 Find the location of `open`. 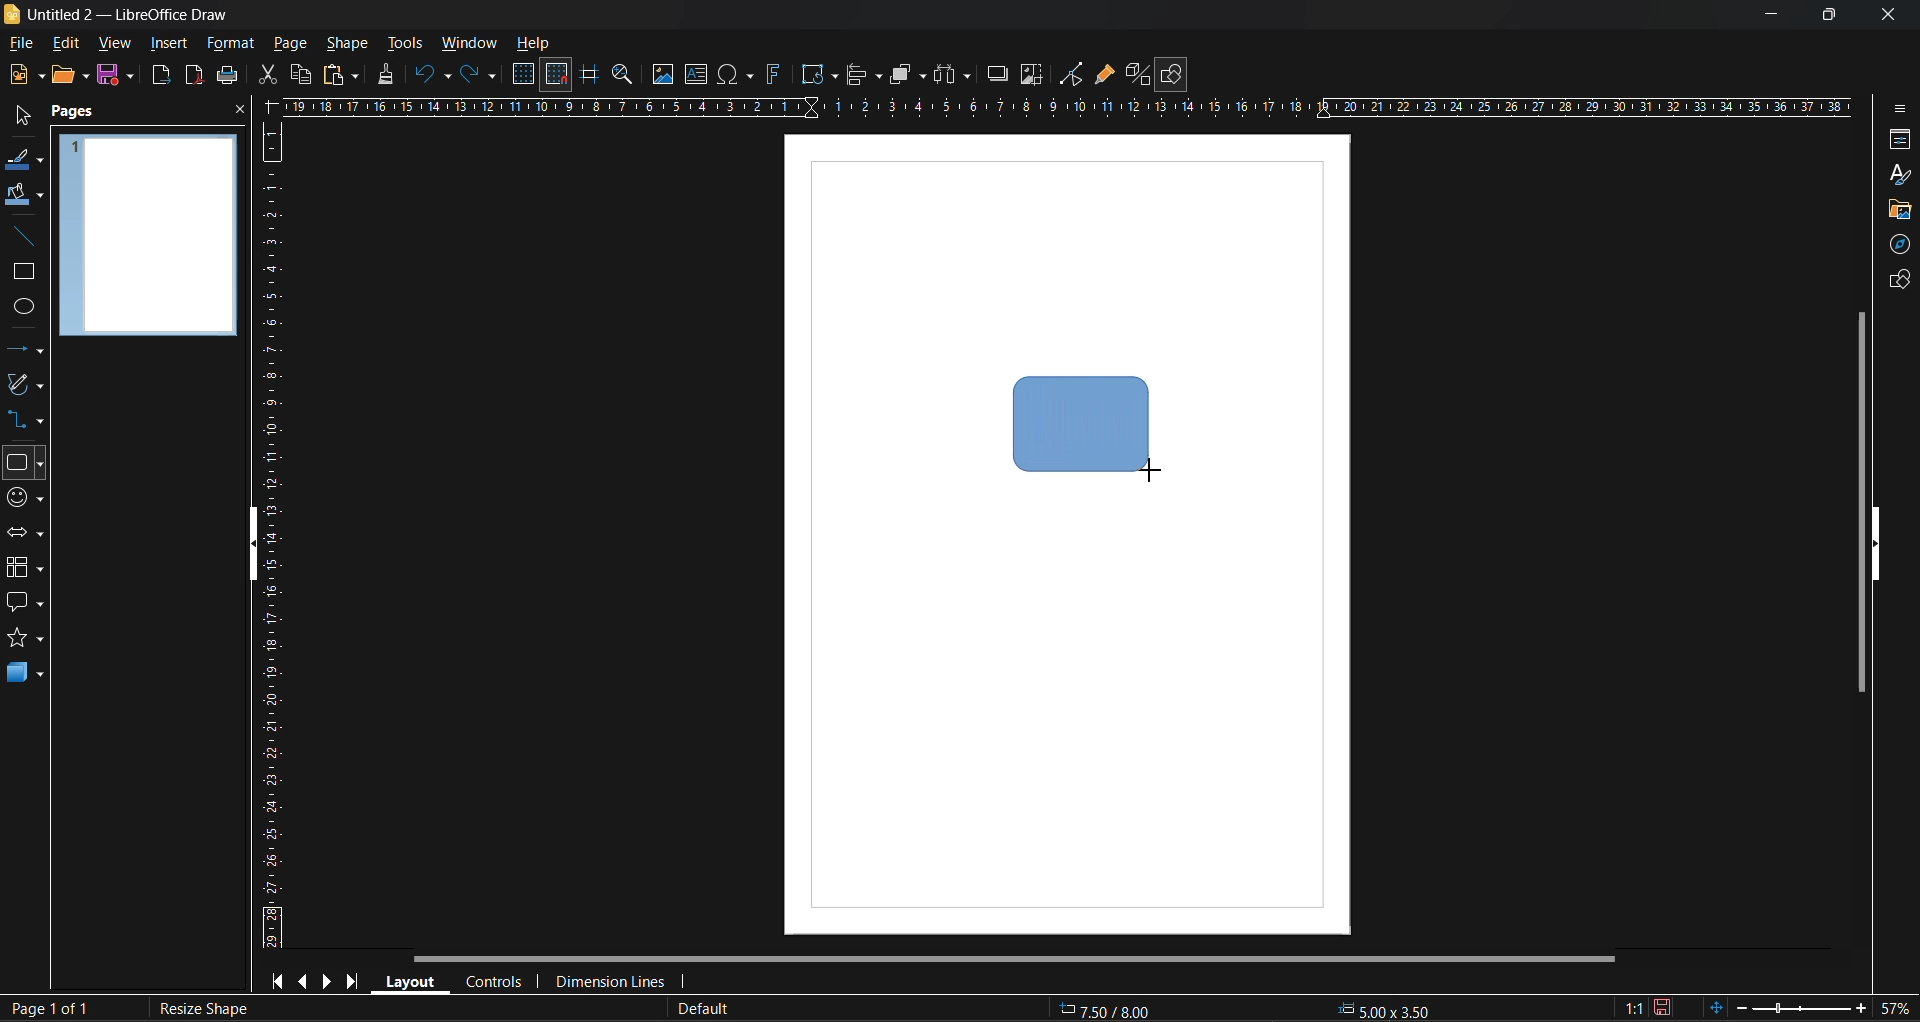

open is located at coordinates (70, 76).